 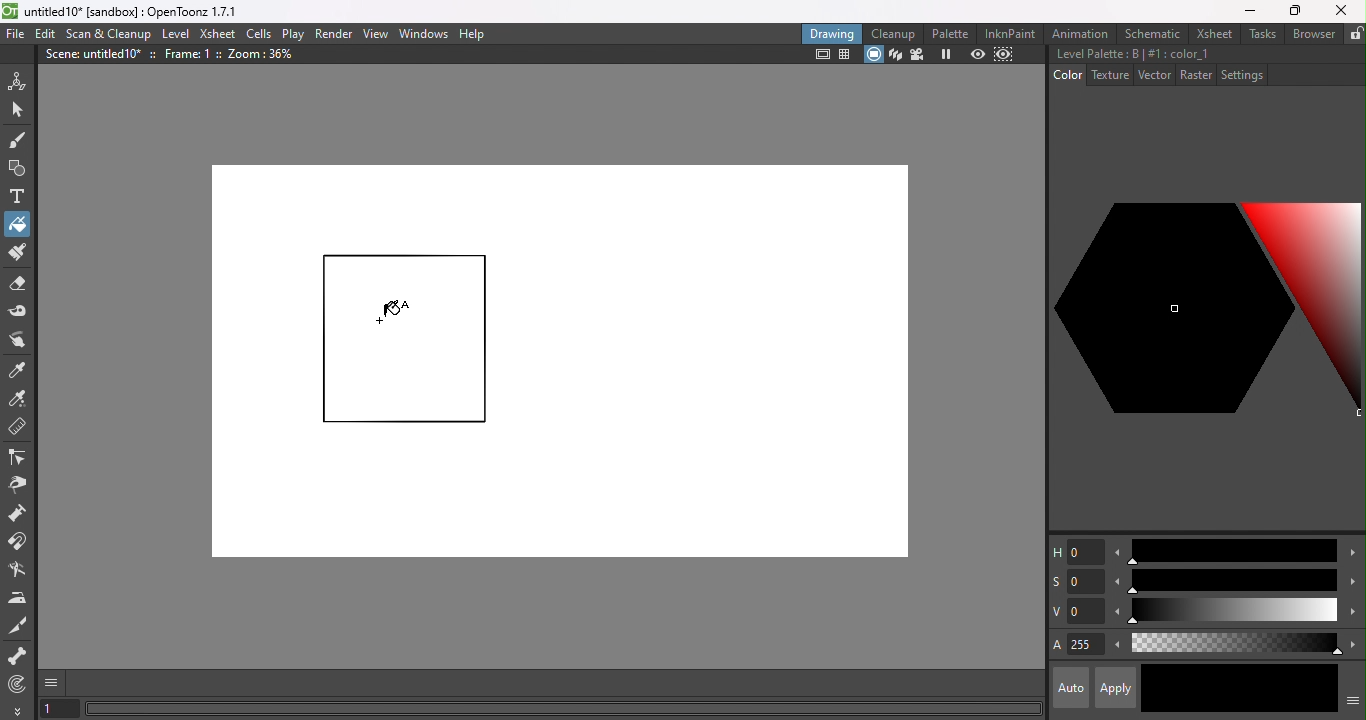 I want to click on Cutter tool, so click(x=22, y=626).